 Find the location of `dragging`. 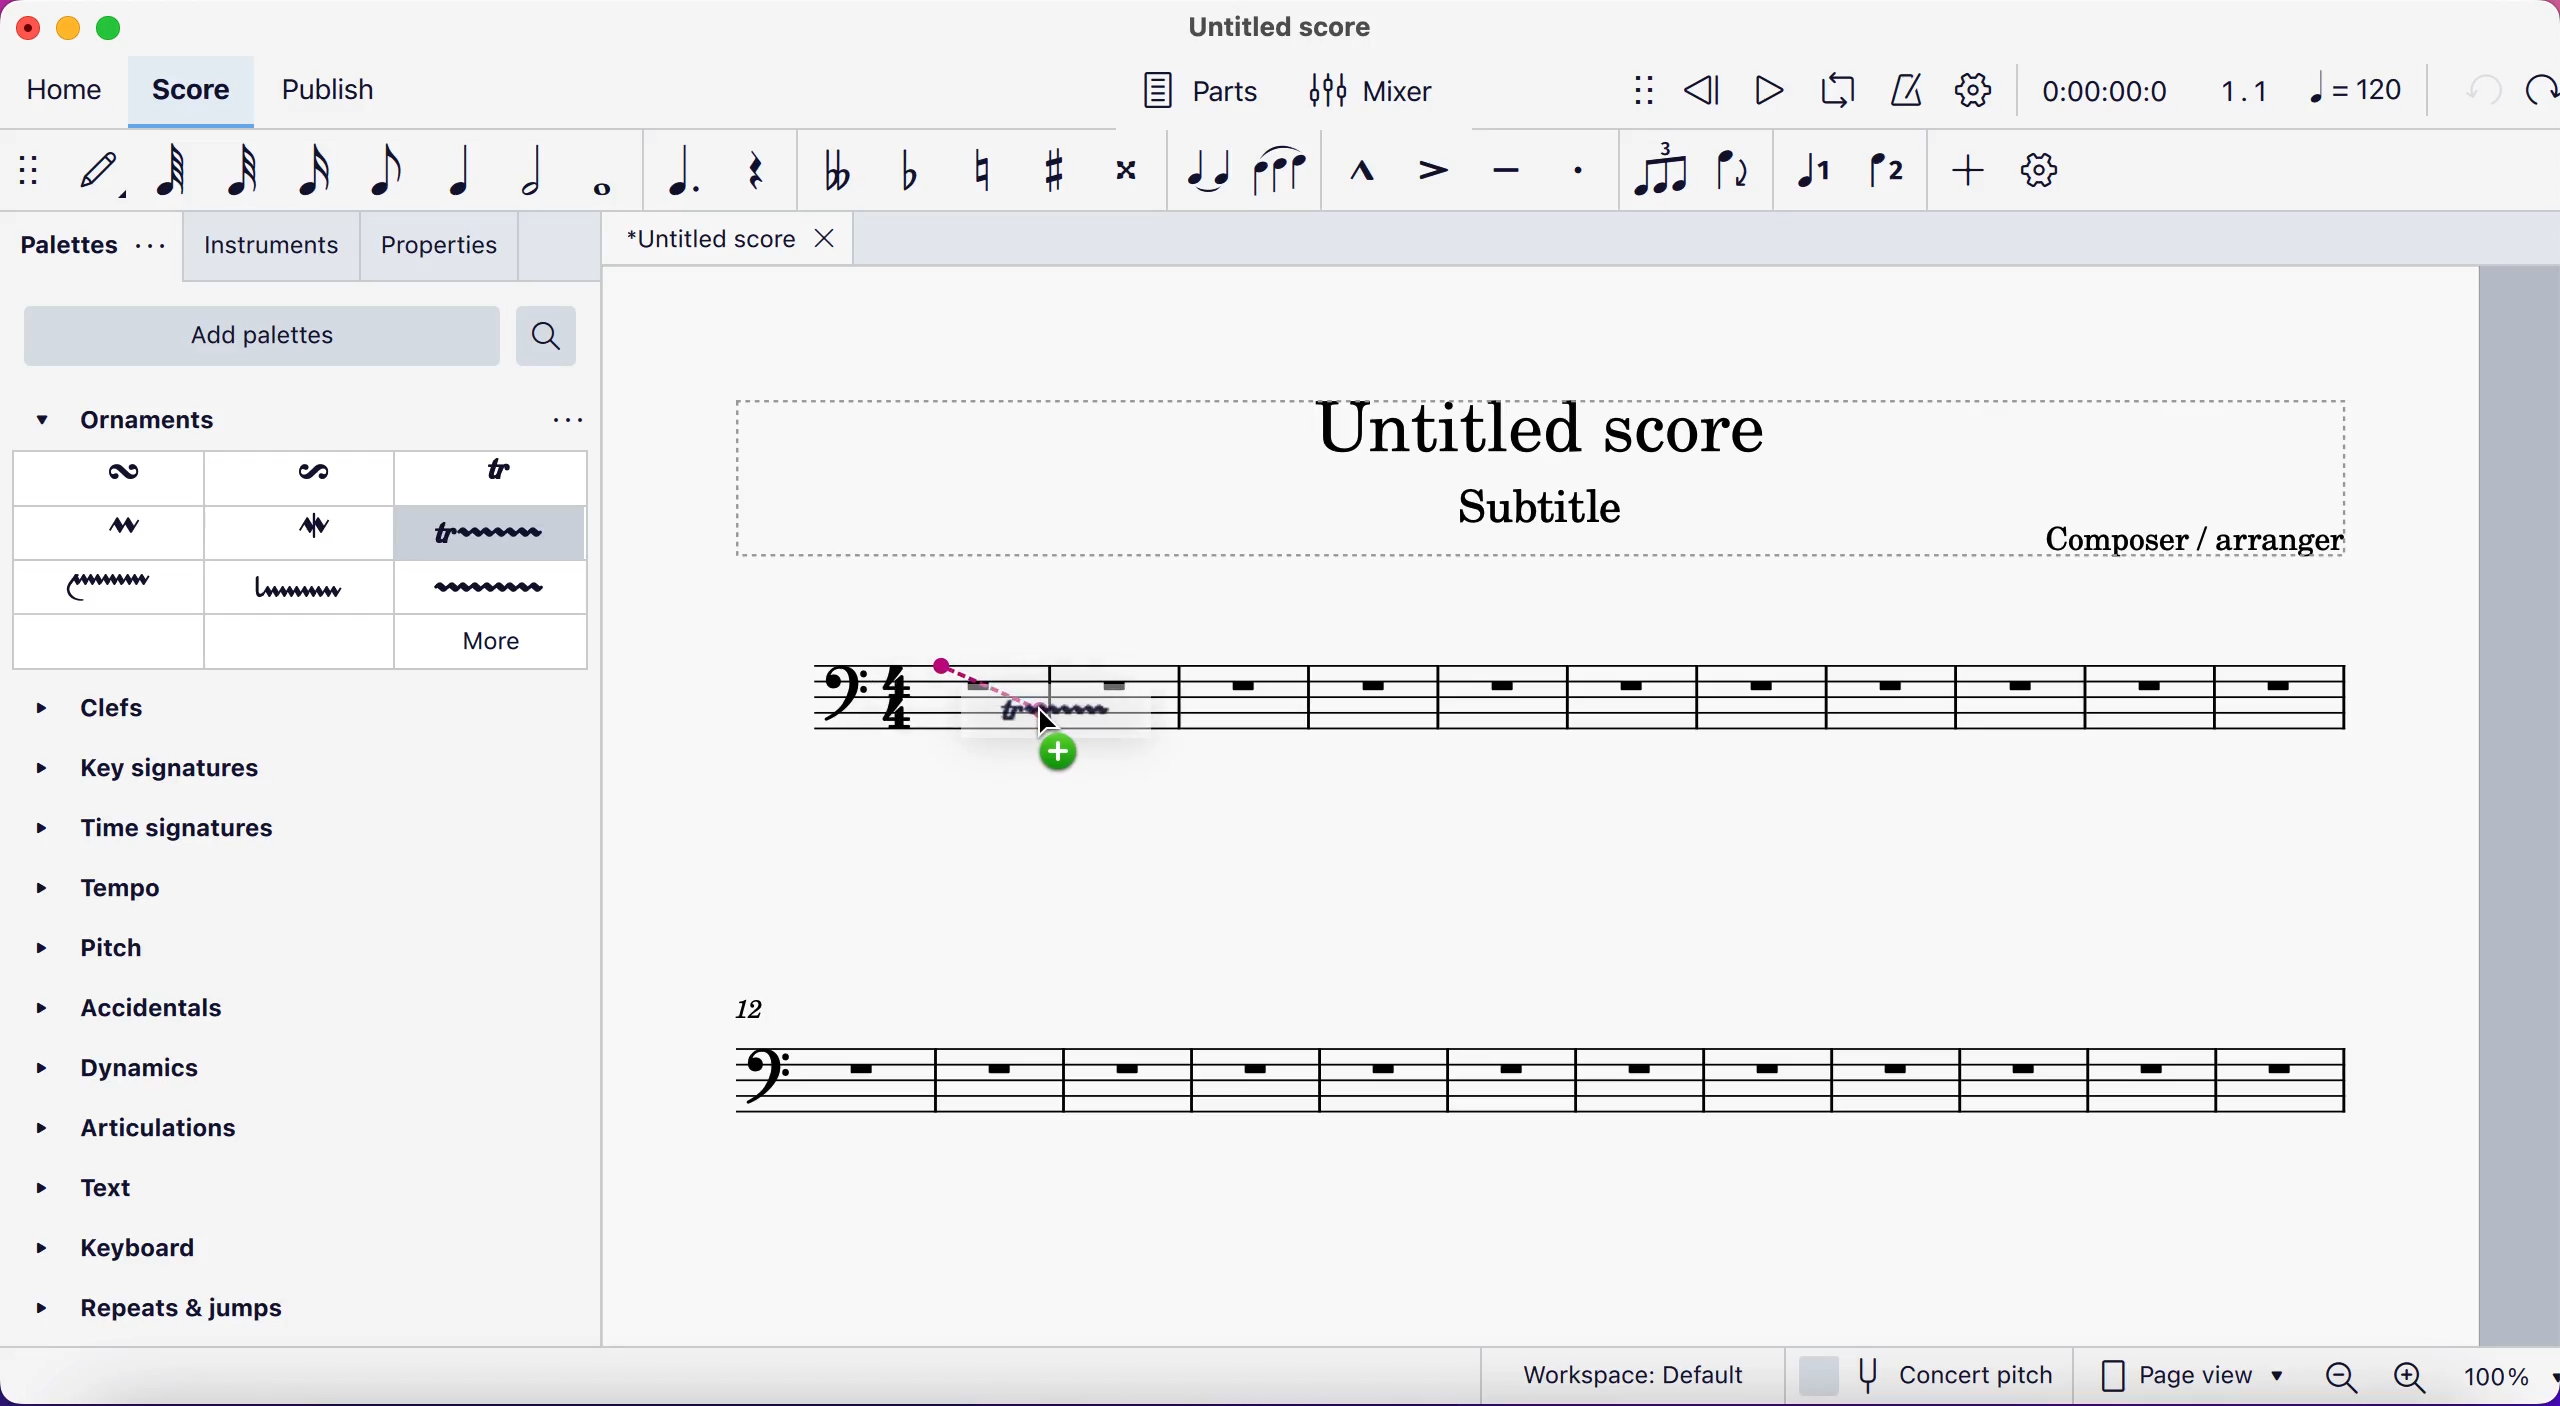

dragging is located at coordinates (962, 667).